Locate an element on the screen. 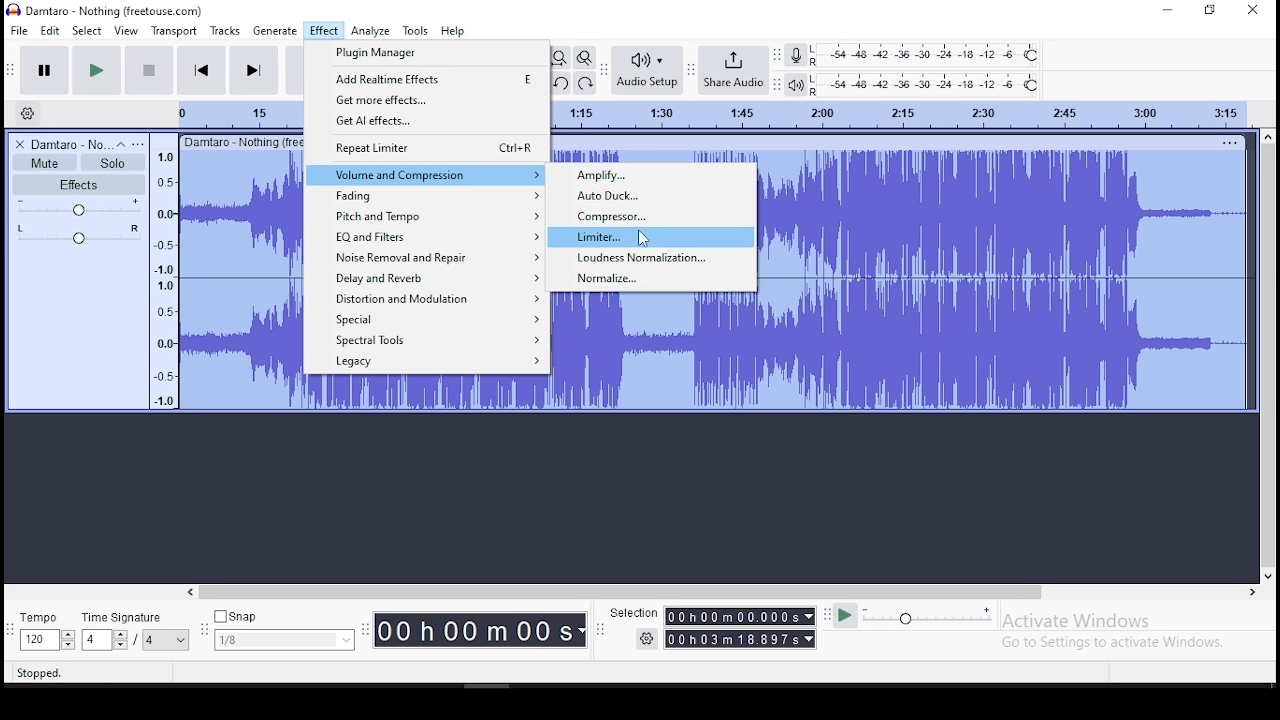 This screenshot has width=1280, height=720. timeline settings is located at coordinates (28, 113).